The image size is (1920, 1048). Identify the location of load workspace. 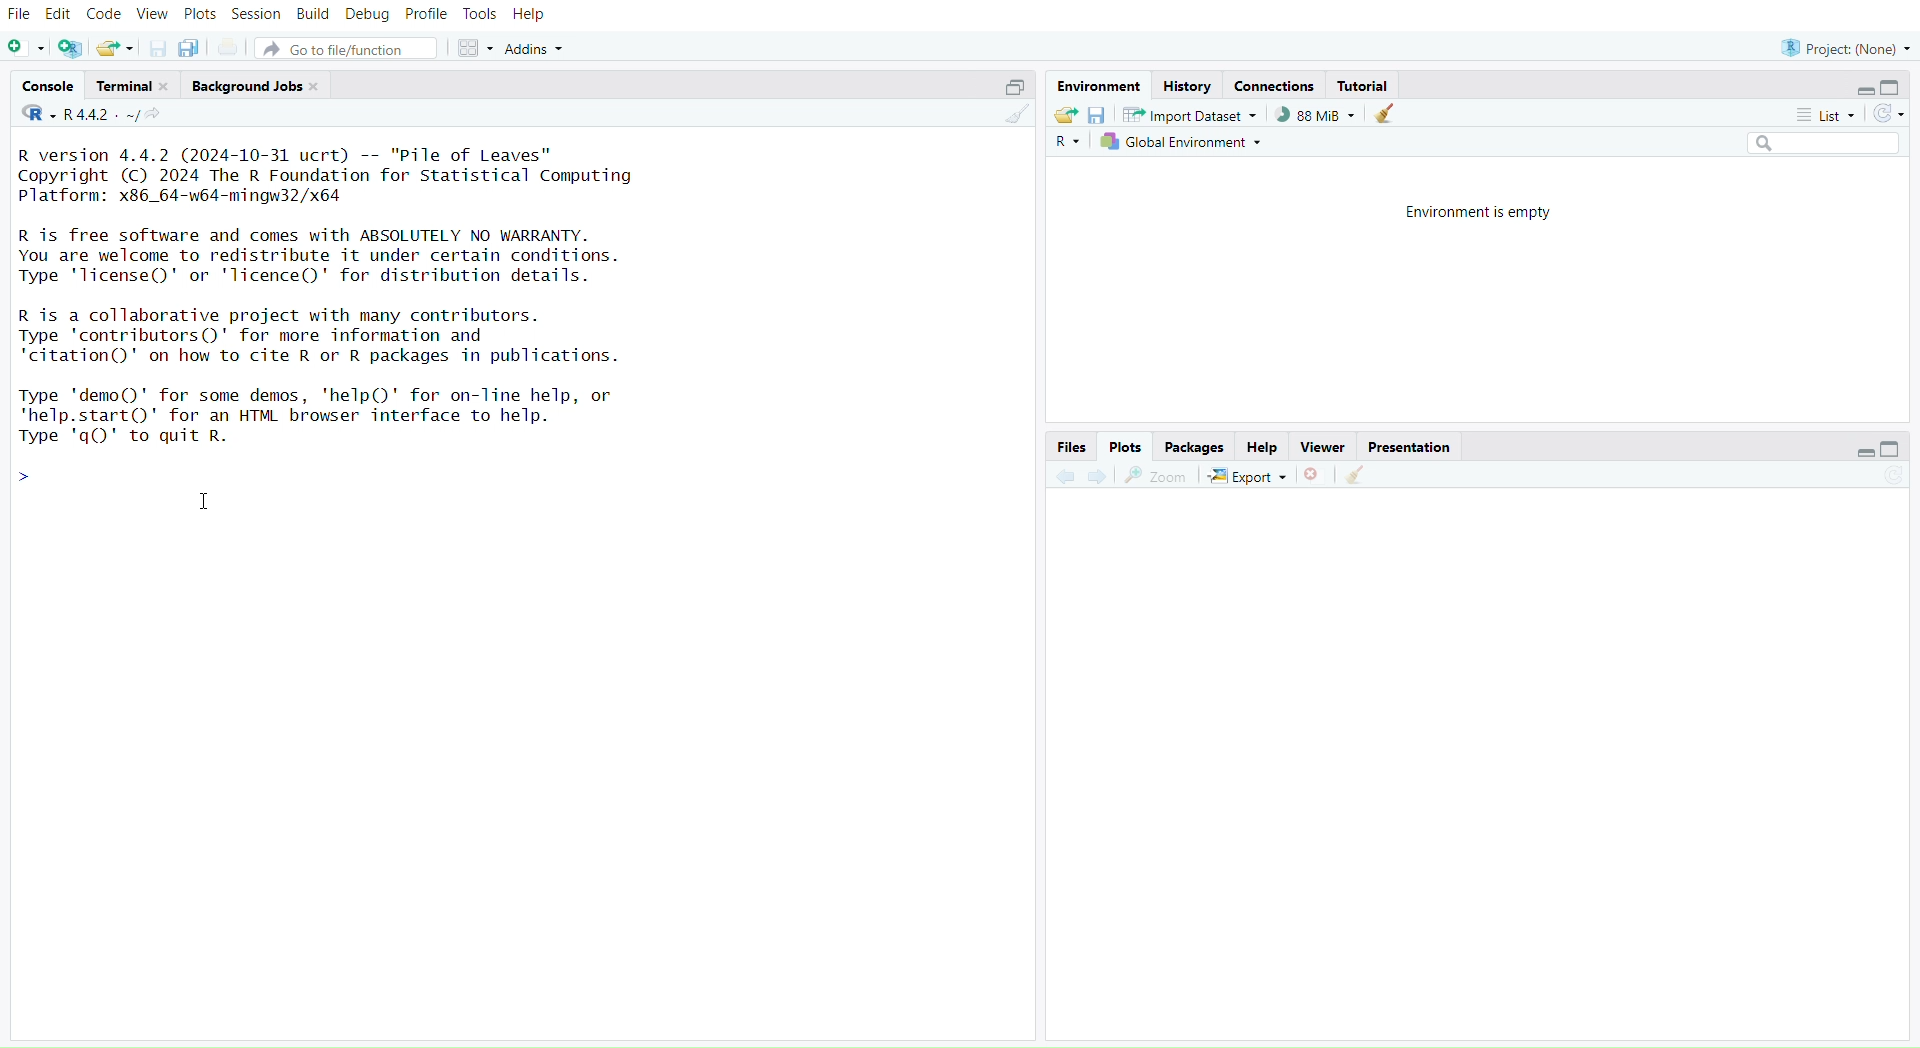
(1064, 114).